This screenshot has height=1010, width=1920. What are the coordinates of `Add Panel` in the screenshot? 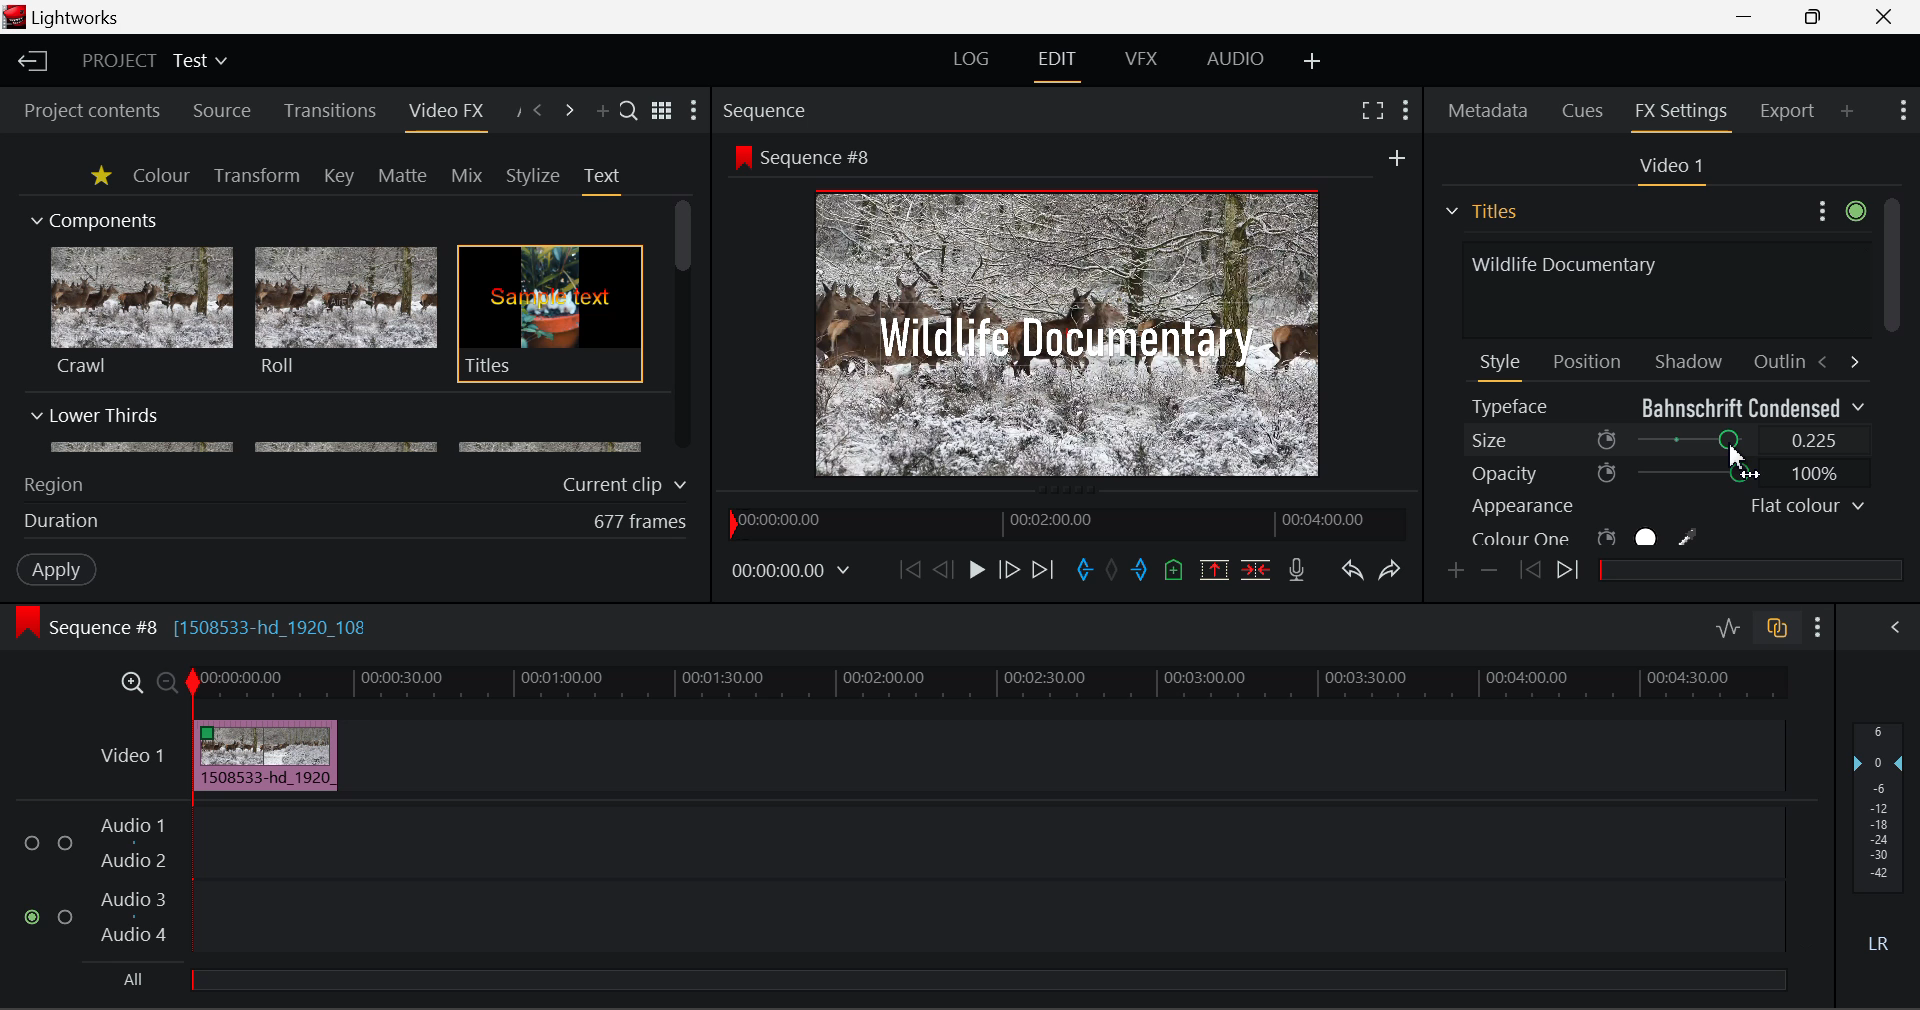 It's located at (1847, 110).